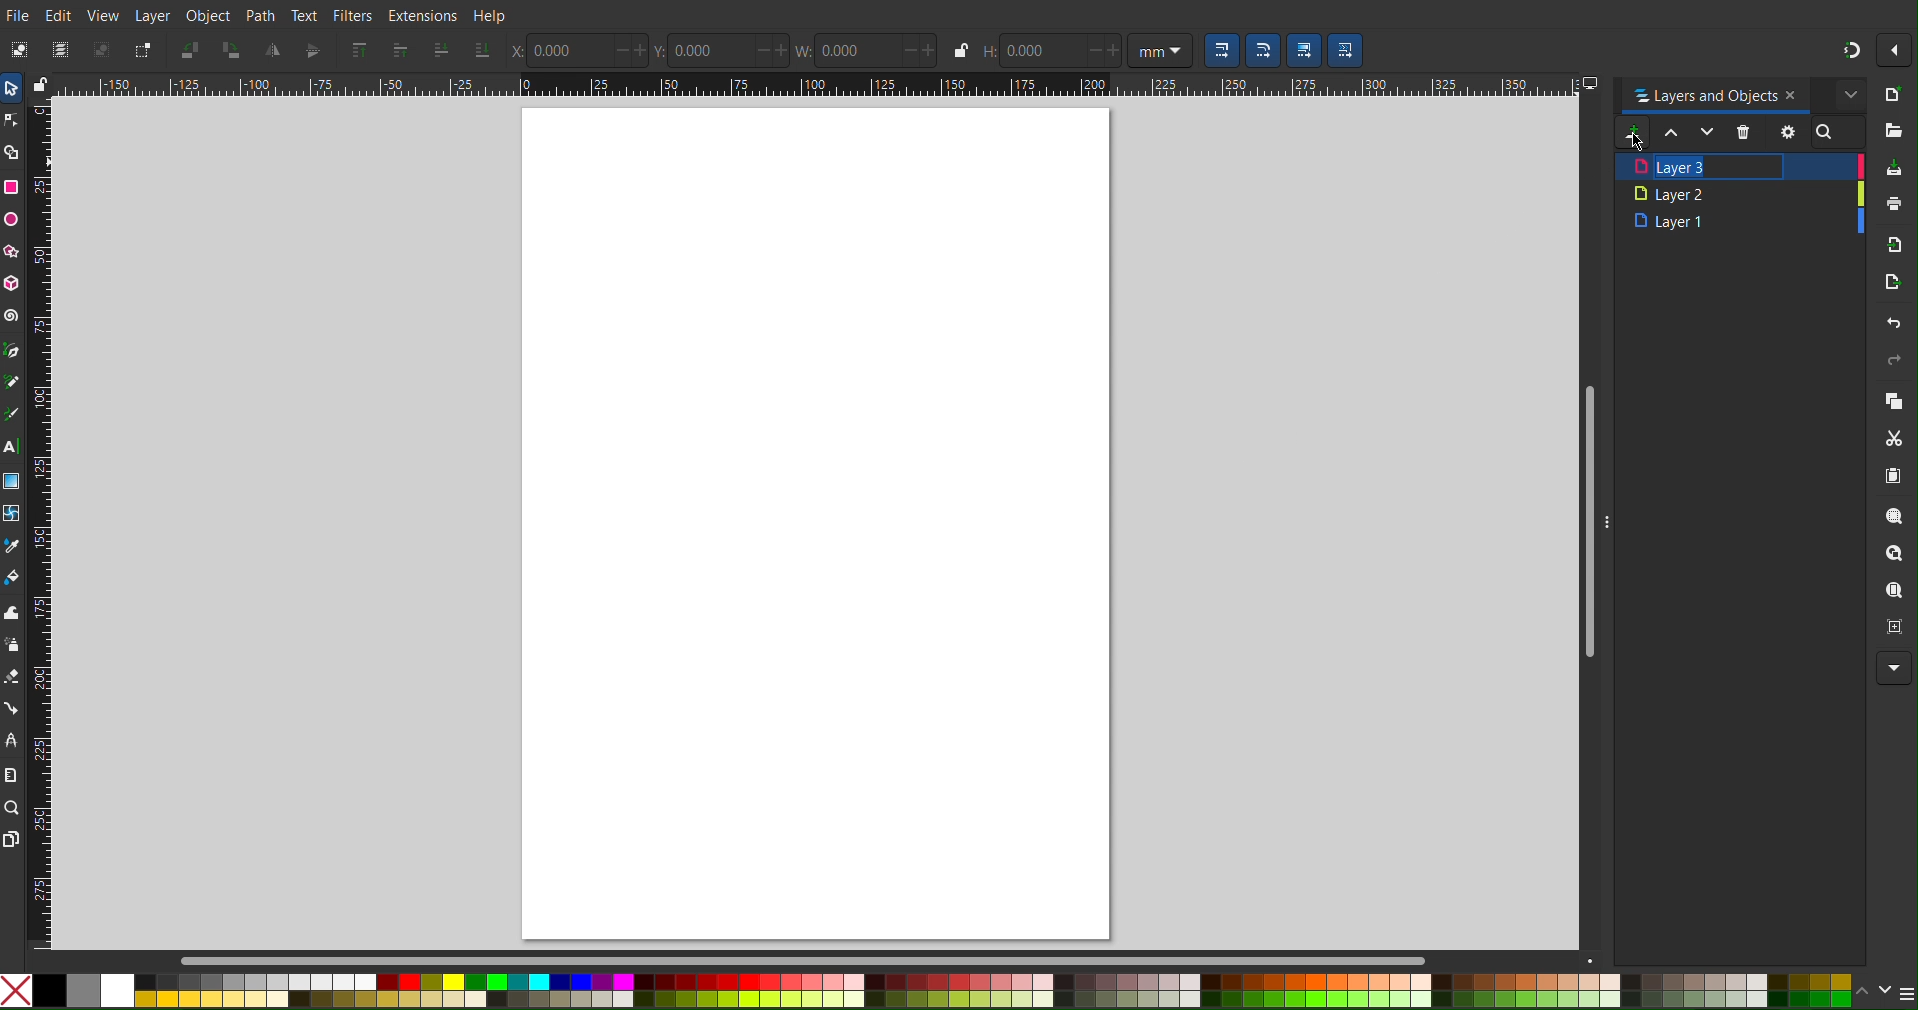 The height and width of the screenshot is (1010, 1918). What do you see at coordinates (1740, 193) in the screenshot?
I see `Layer 2` at bounding box center [1740, 193].